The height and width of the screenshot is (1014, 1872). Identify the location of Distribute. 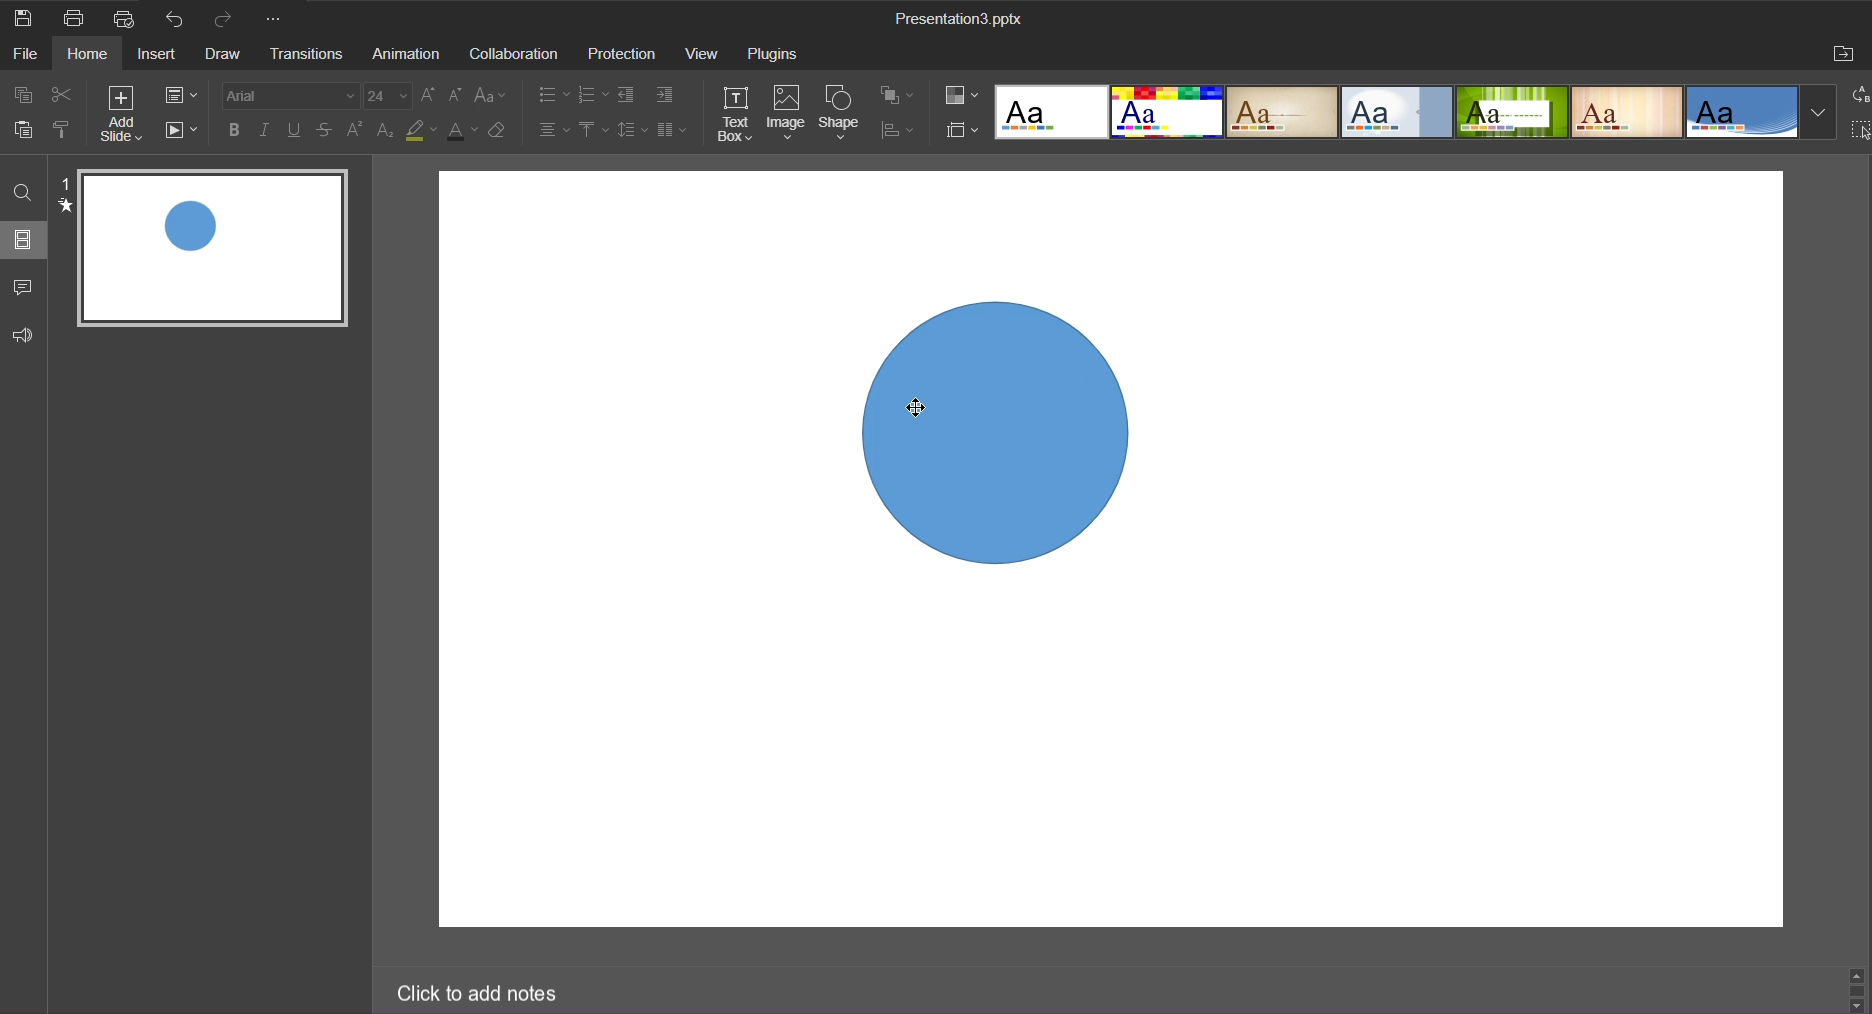
(899, 133).